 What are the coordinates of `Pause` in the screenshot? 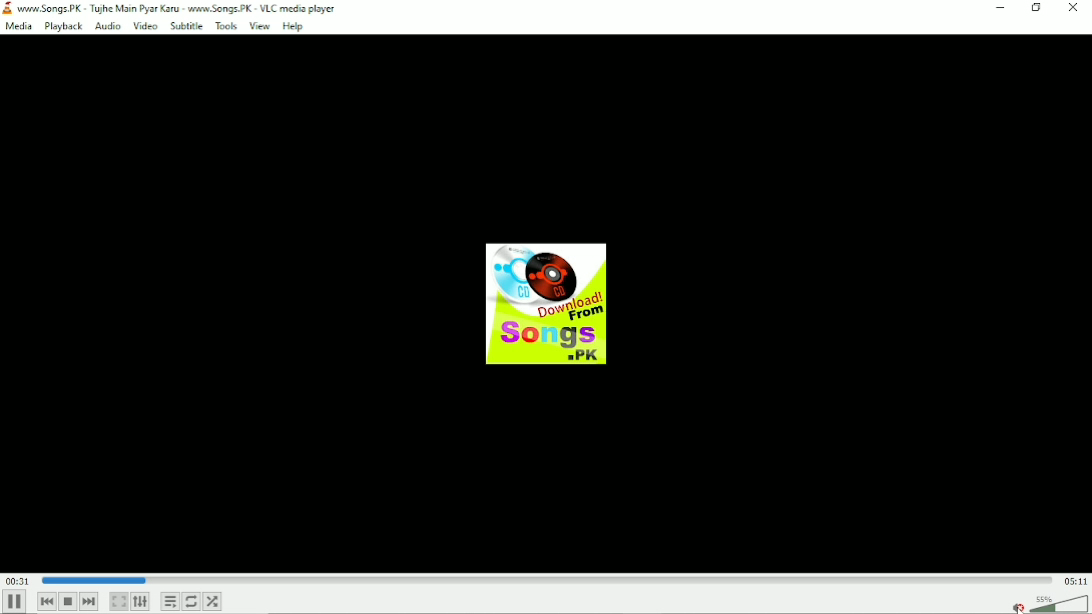 It's located at (14, 602).